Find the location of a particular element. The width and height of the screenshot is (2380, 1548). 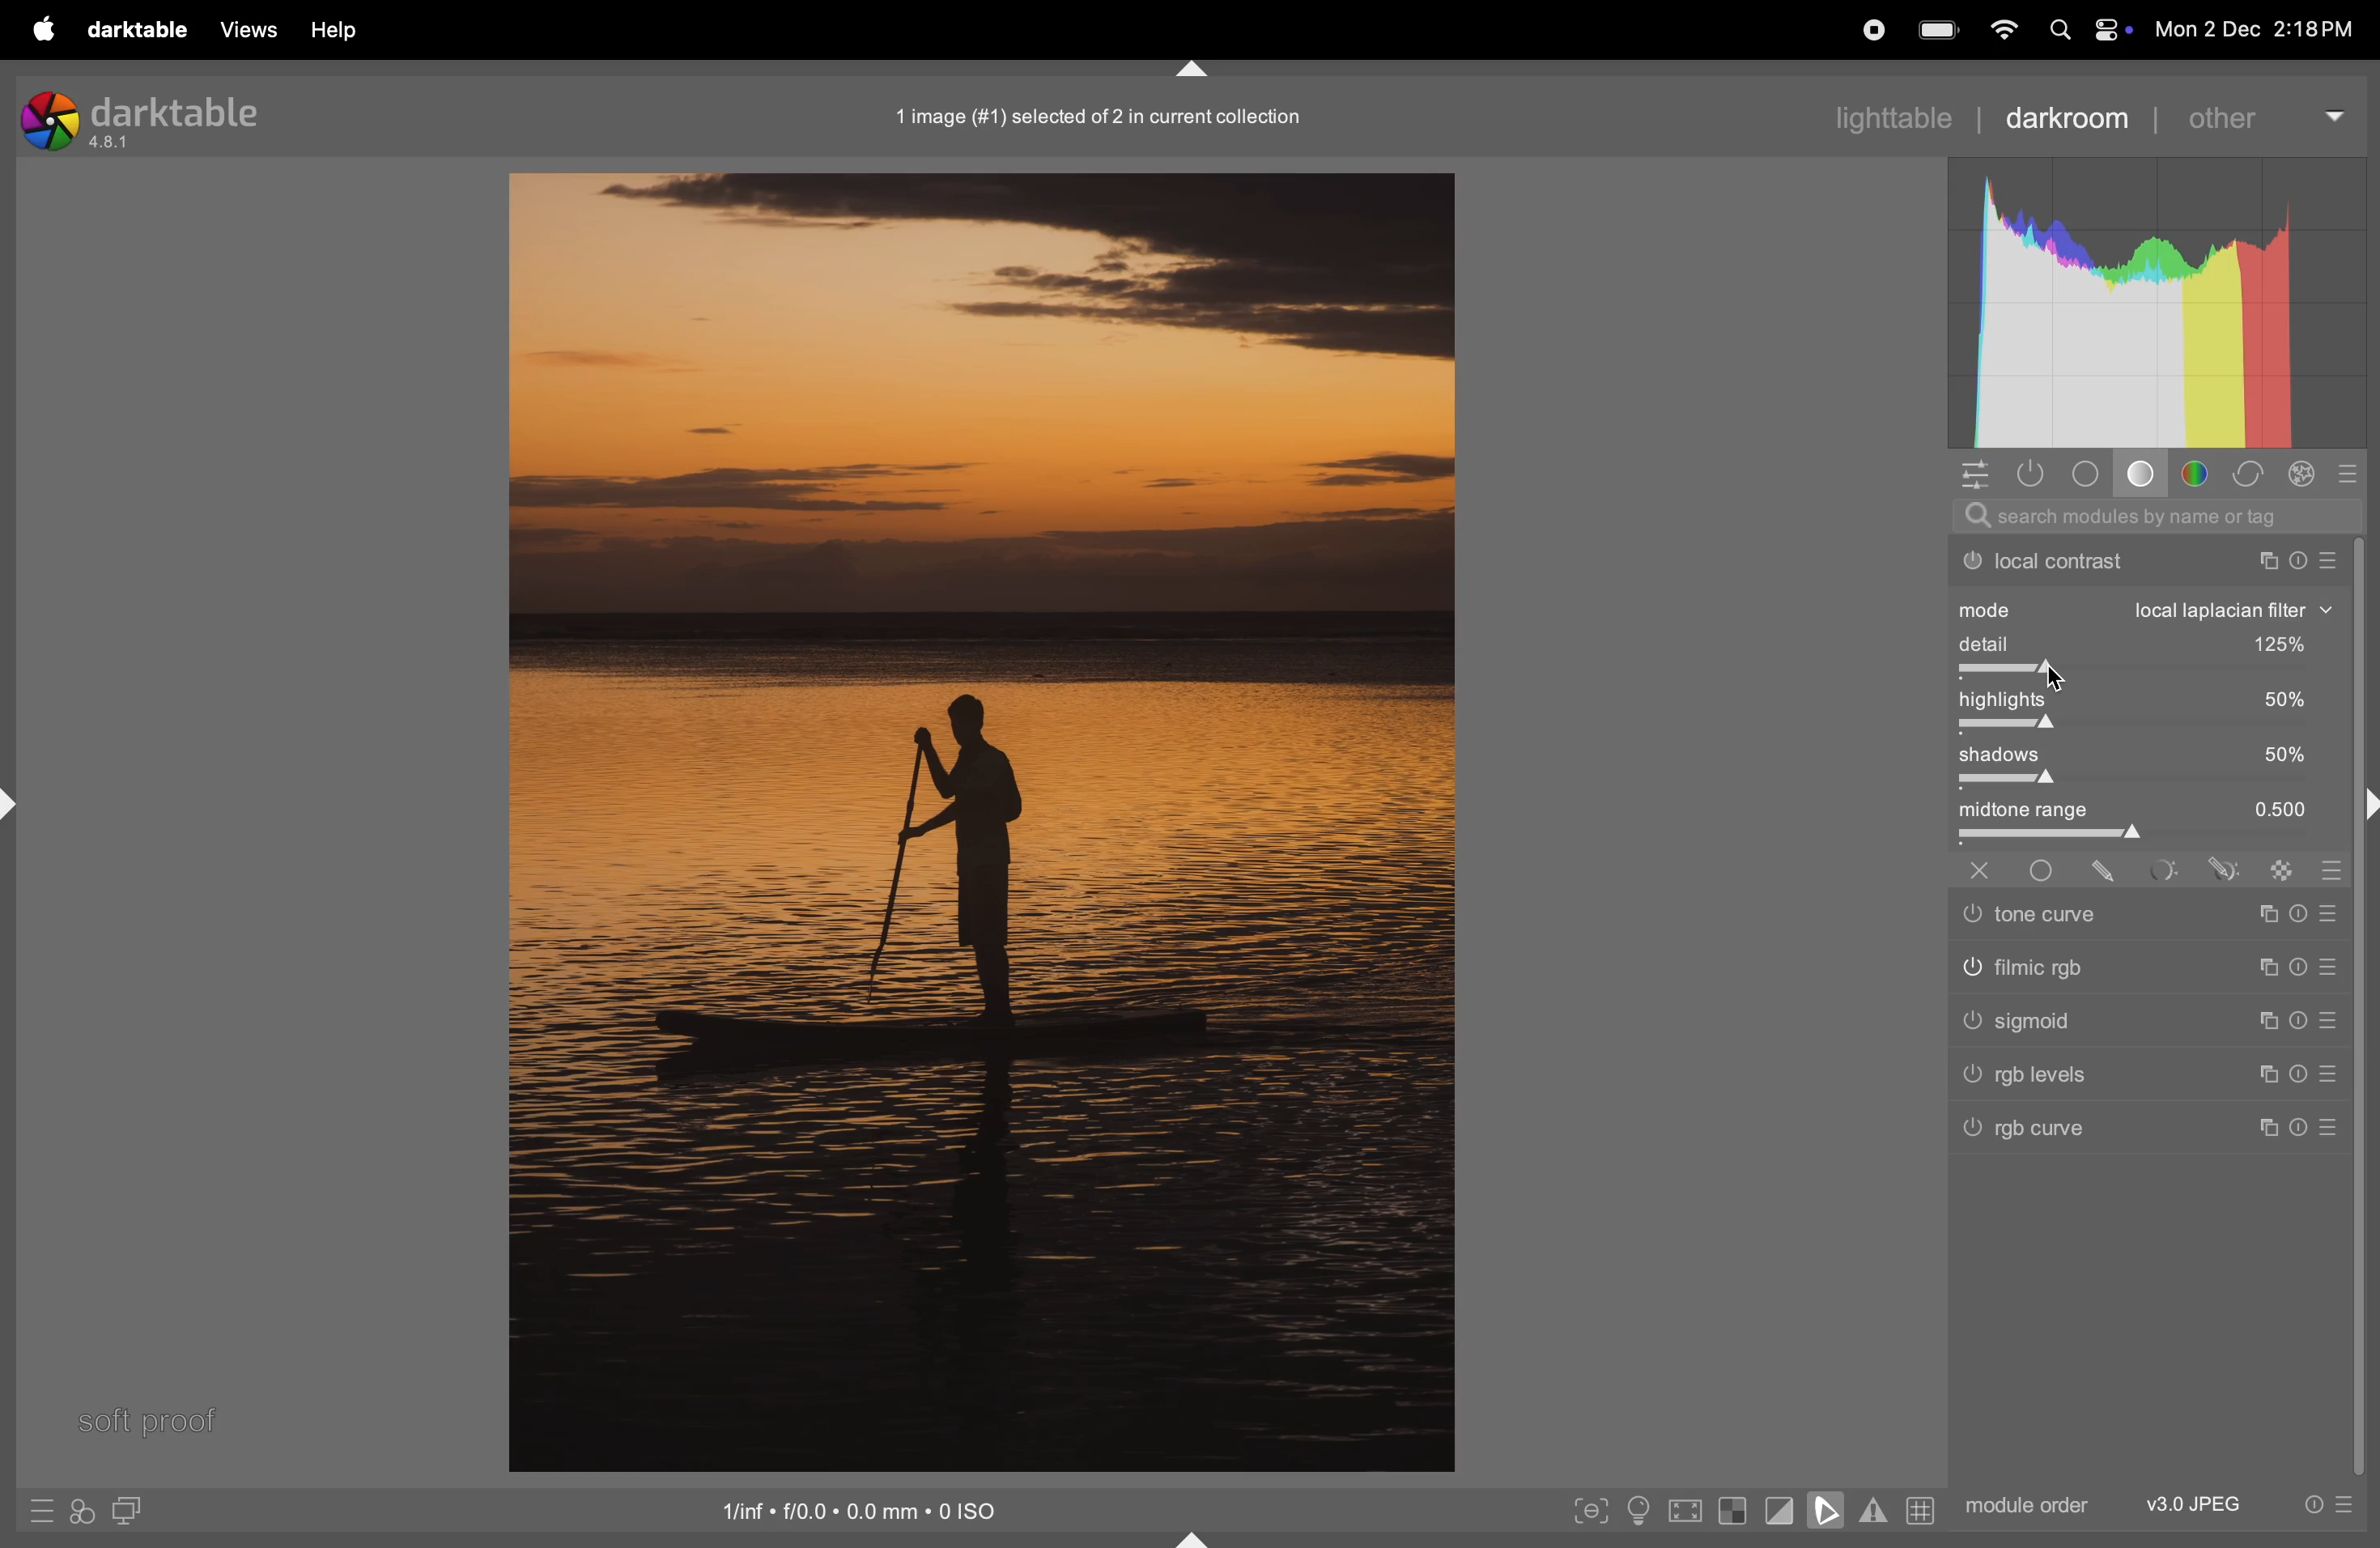

image is located at coordinates (978, 826).